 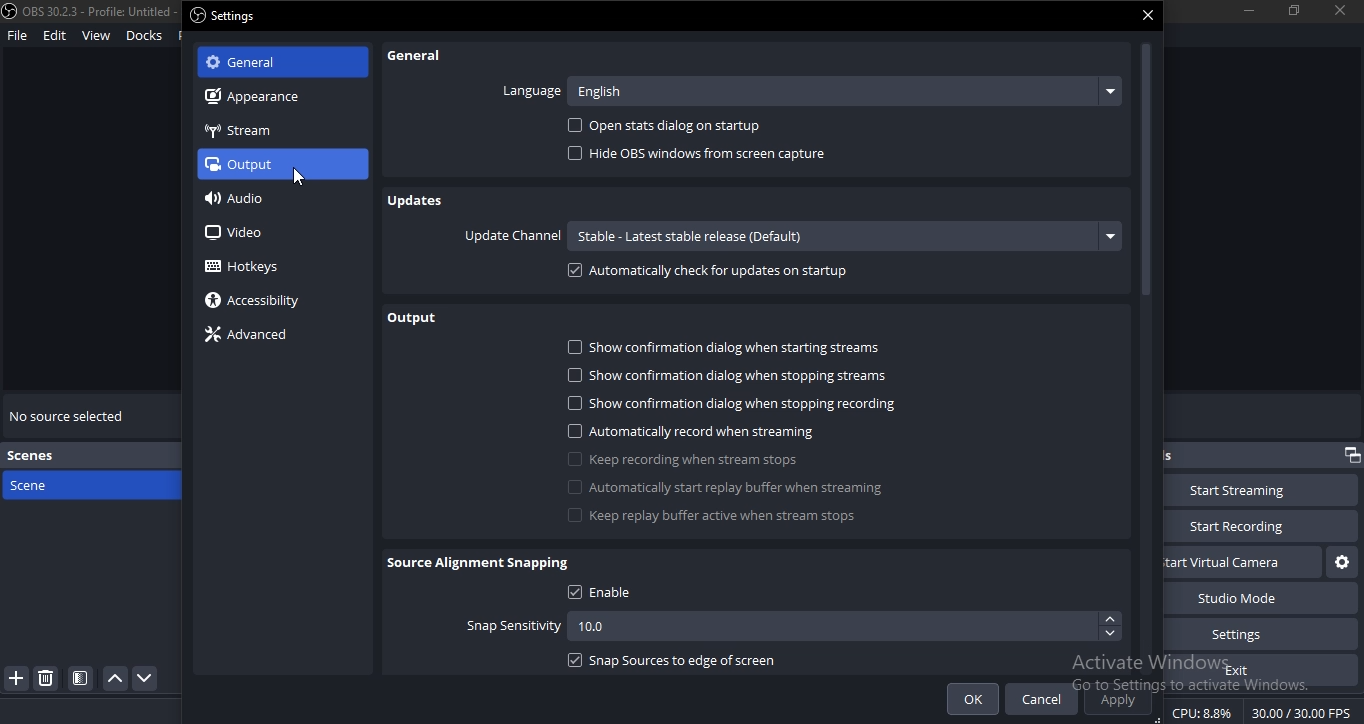 What do you see at coordinates (1294, 9) in the screenshot?
I see `restore` at bounding box center [1294, 9].